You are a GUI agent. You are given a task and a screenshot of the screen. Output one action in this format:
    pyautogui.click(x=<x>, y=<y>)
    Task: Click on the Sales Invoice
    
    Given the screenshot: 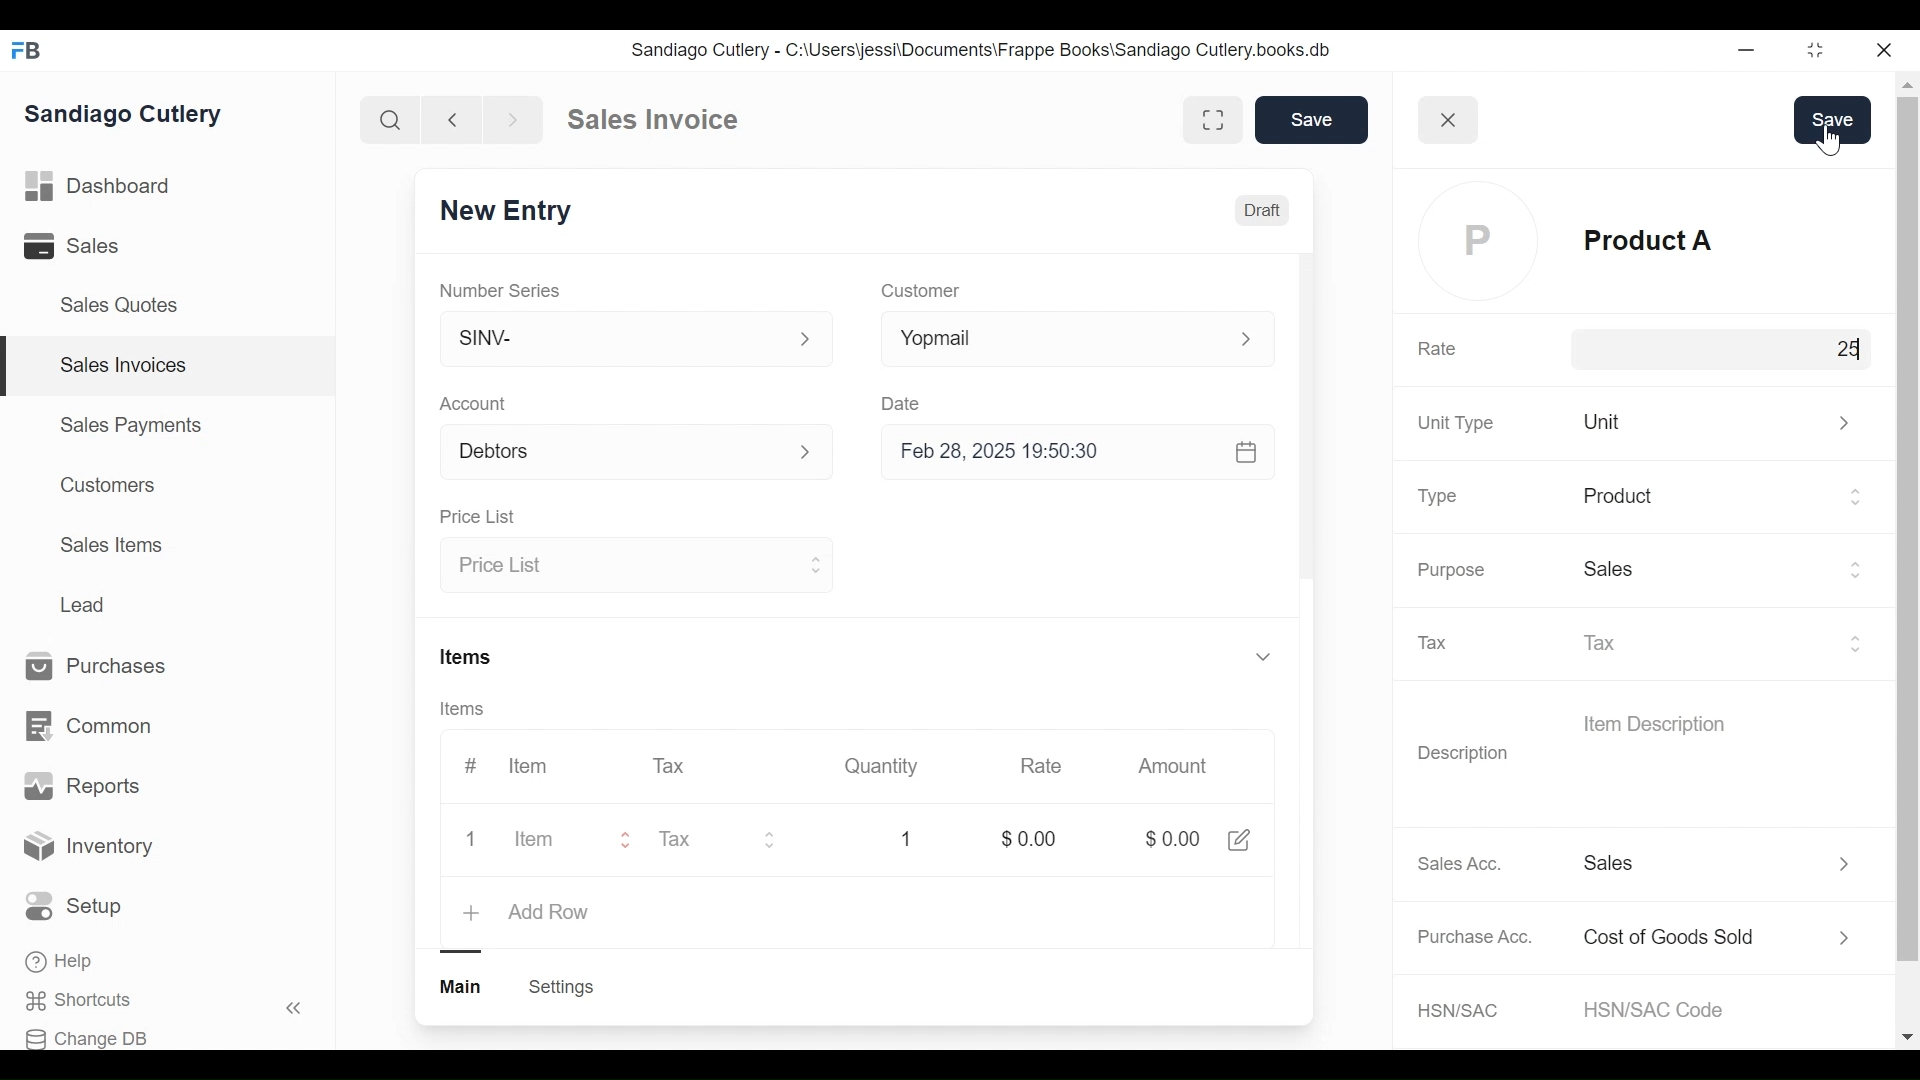 What is the action you would take?
    pyautogui.click(x=652, y=120)
    